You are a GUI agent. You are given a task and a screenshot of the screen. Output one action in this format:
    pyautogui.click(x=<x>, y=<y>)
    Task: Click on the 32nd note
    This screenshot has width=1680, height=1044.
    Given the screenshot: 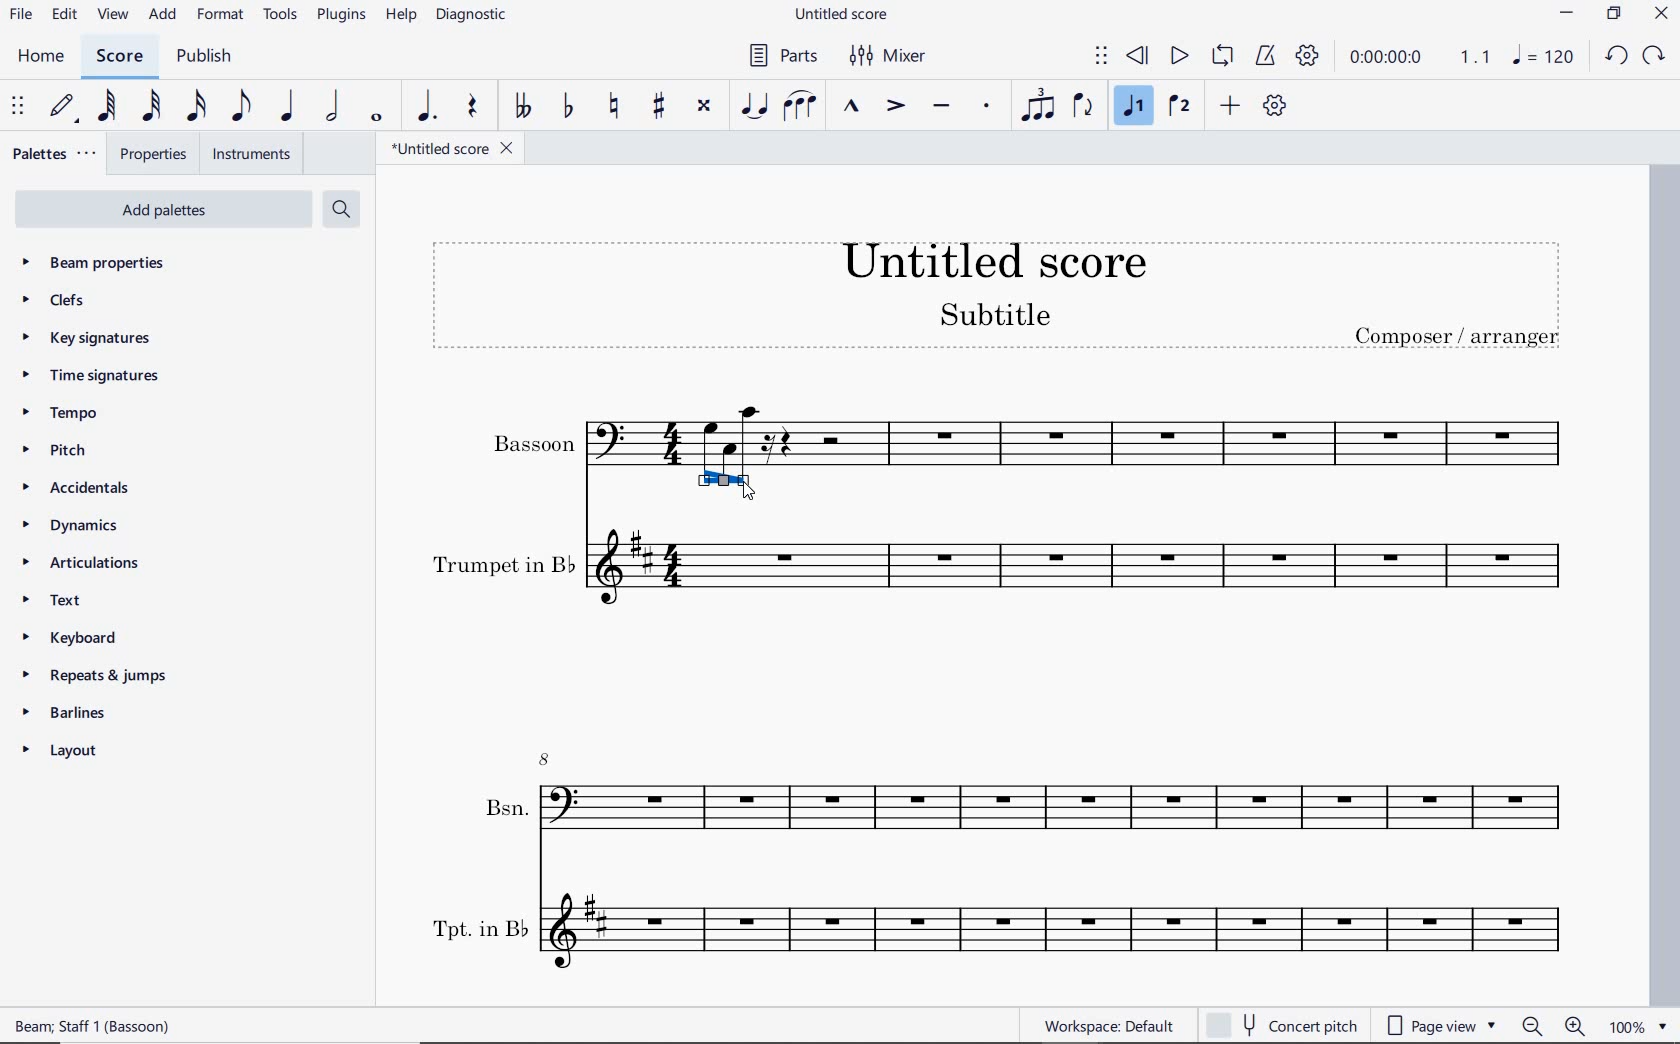 What is the action you would take?
    pyautogui.click(x=151, y=105)
    